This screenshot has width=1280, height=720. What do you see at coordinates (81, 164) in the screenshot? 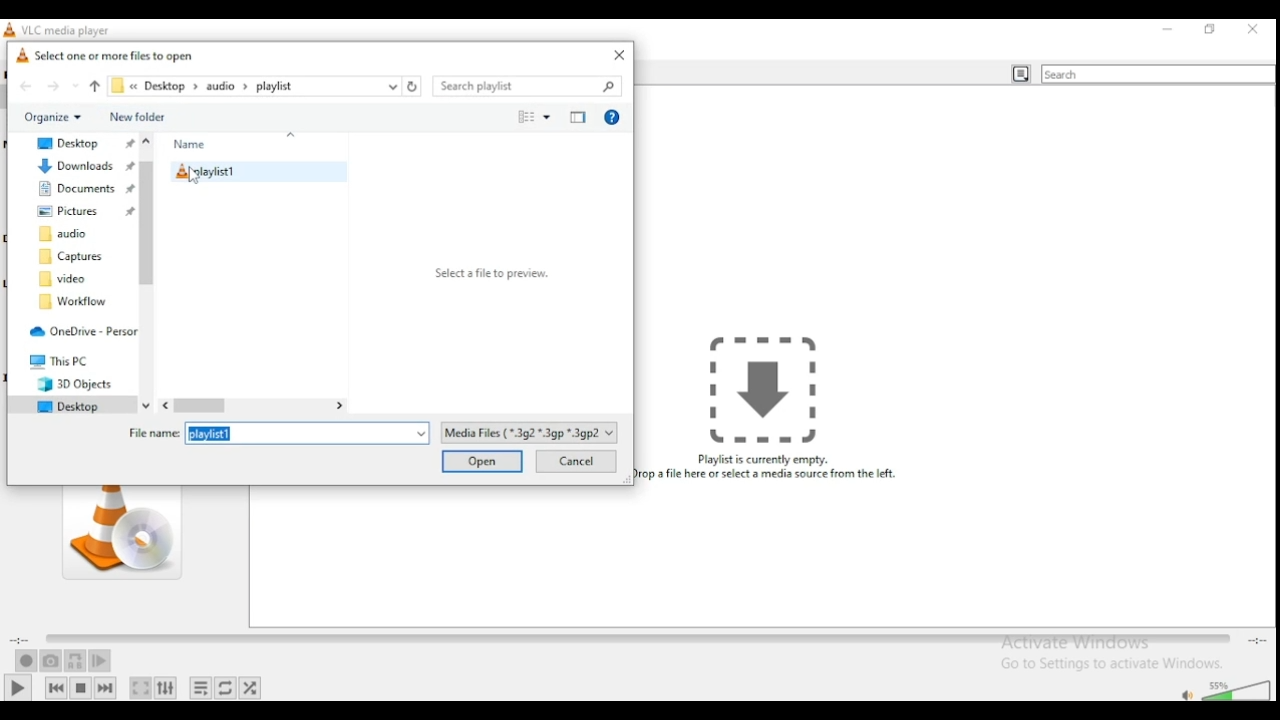
I see `downloads` at bounding box center [81, 164].